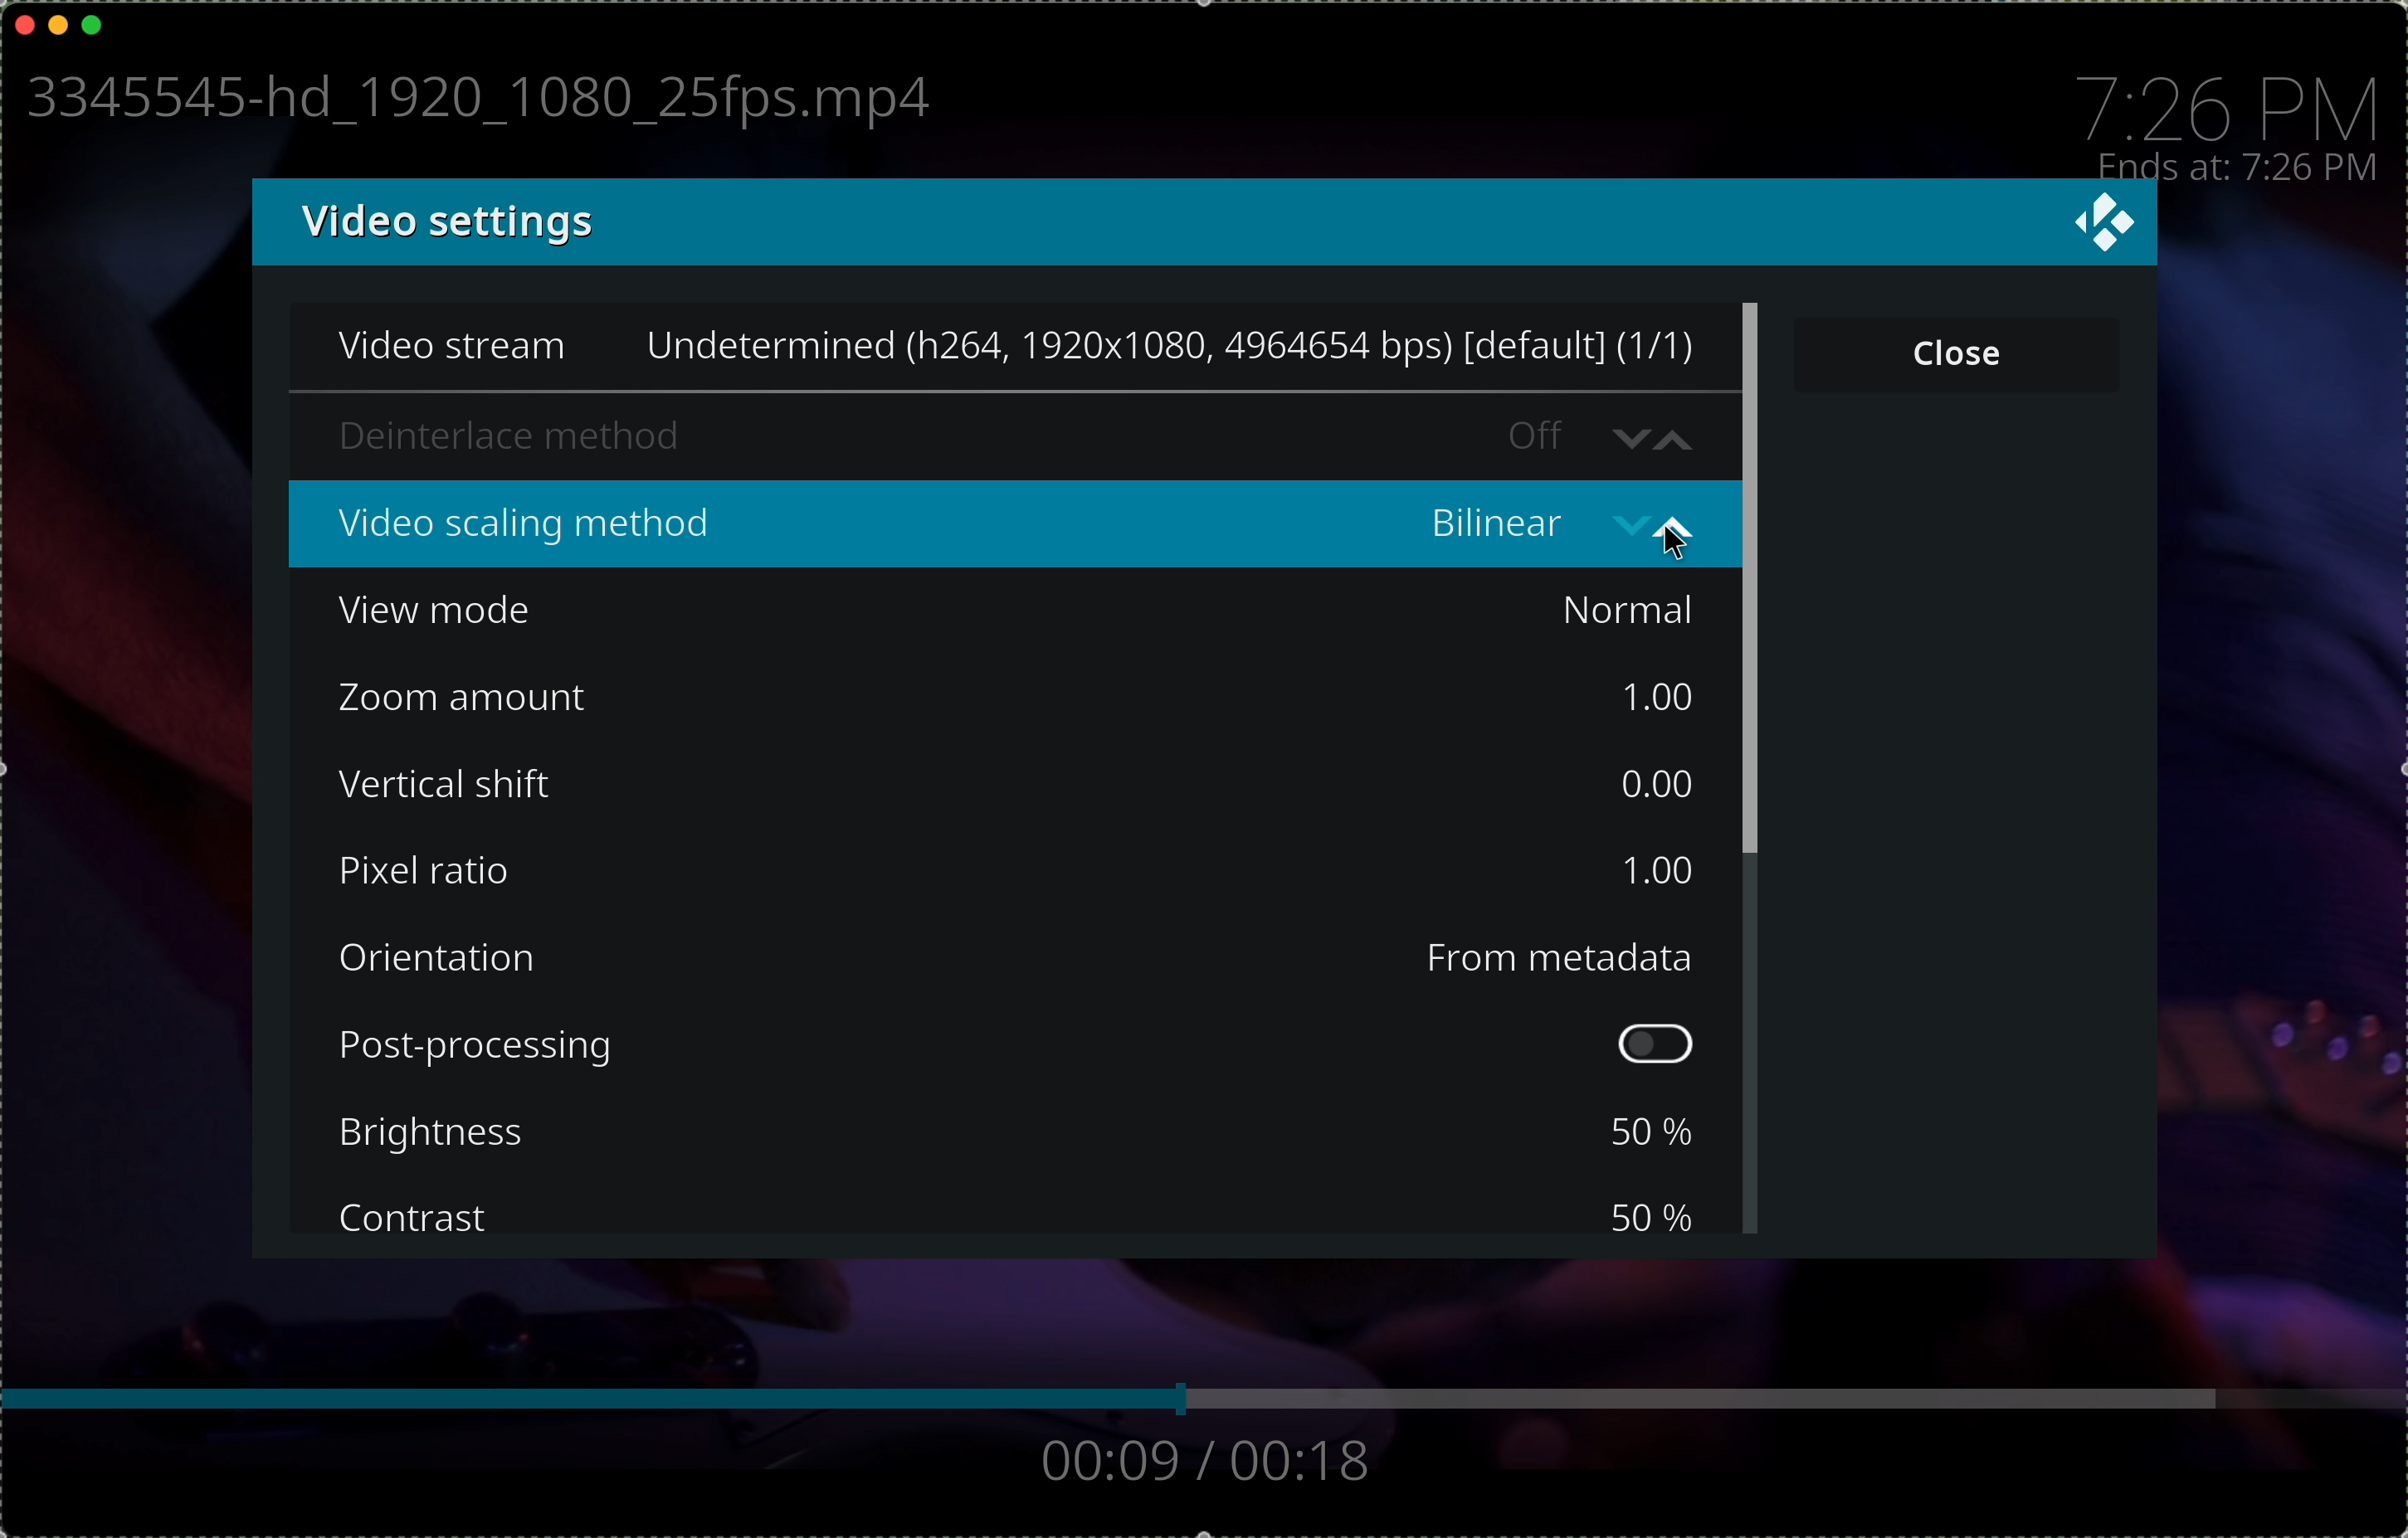  What do you see at coordinates (444, 958) in the screenshot?
I see `orientation` at bounding box center [444, 958].